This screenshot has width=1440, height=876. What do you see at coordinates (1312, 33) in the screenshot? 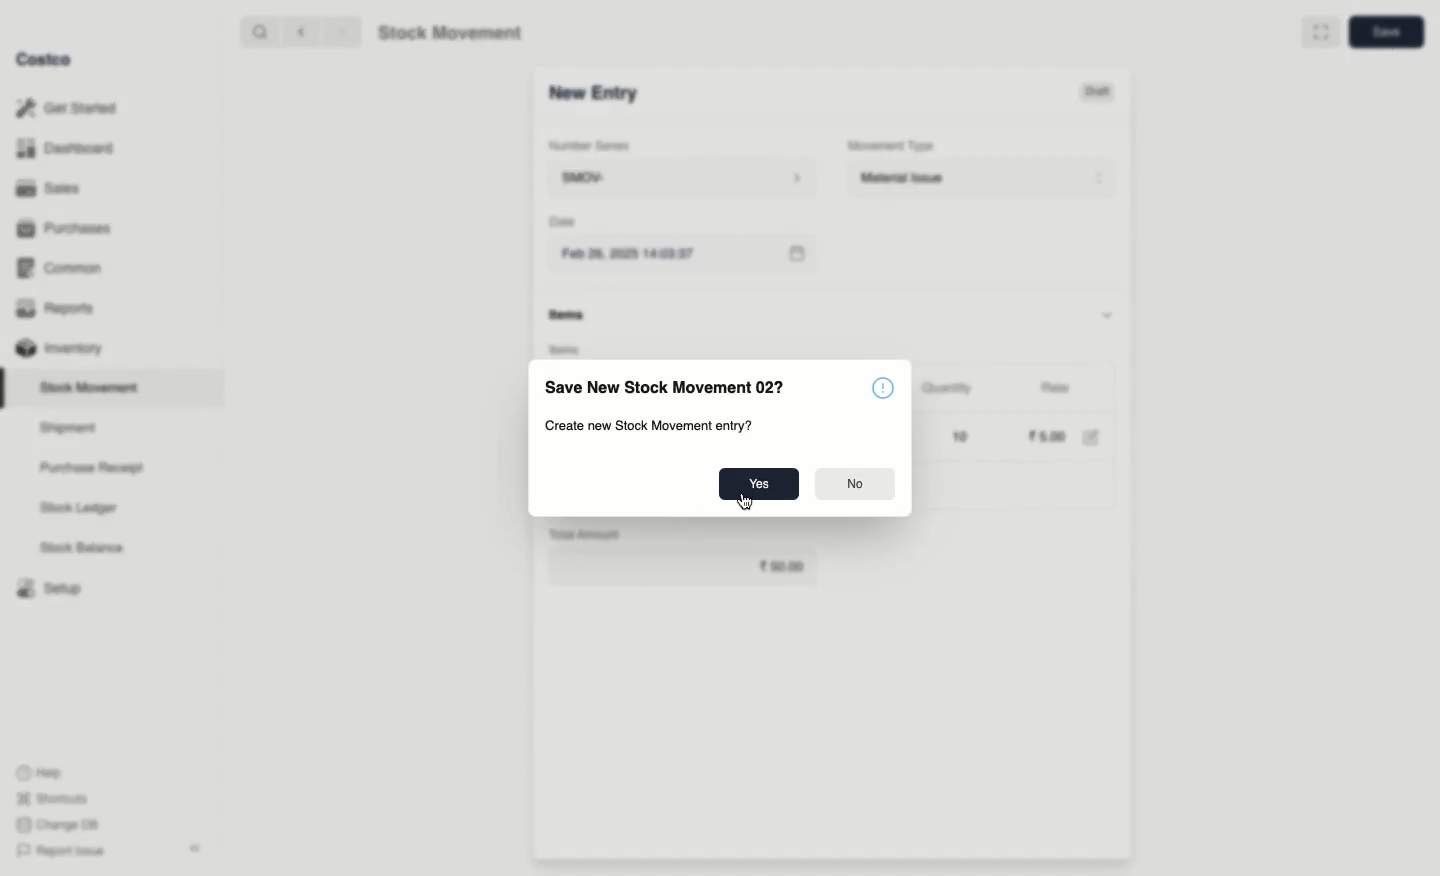
I see `Full width toggle` at bounding box center [1312, 33].